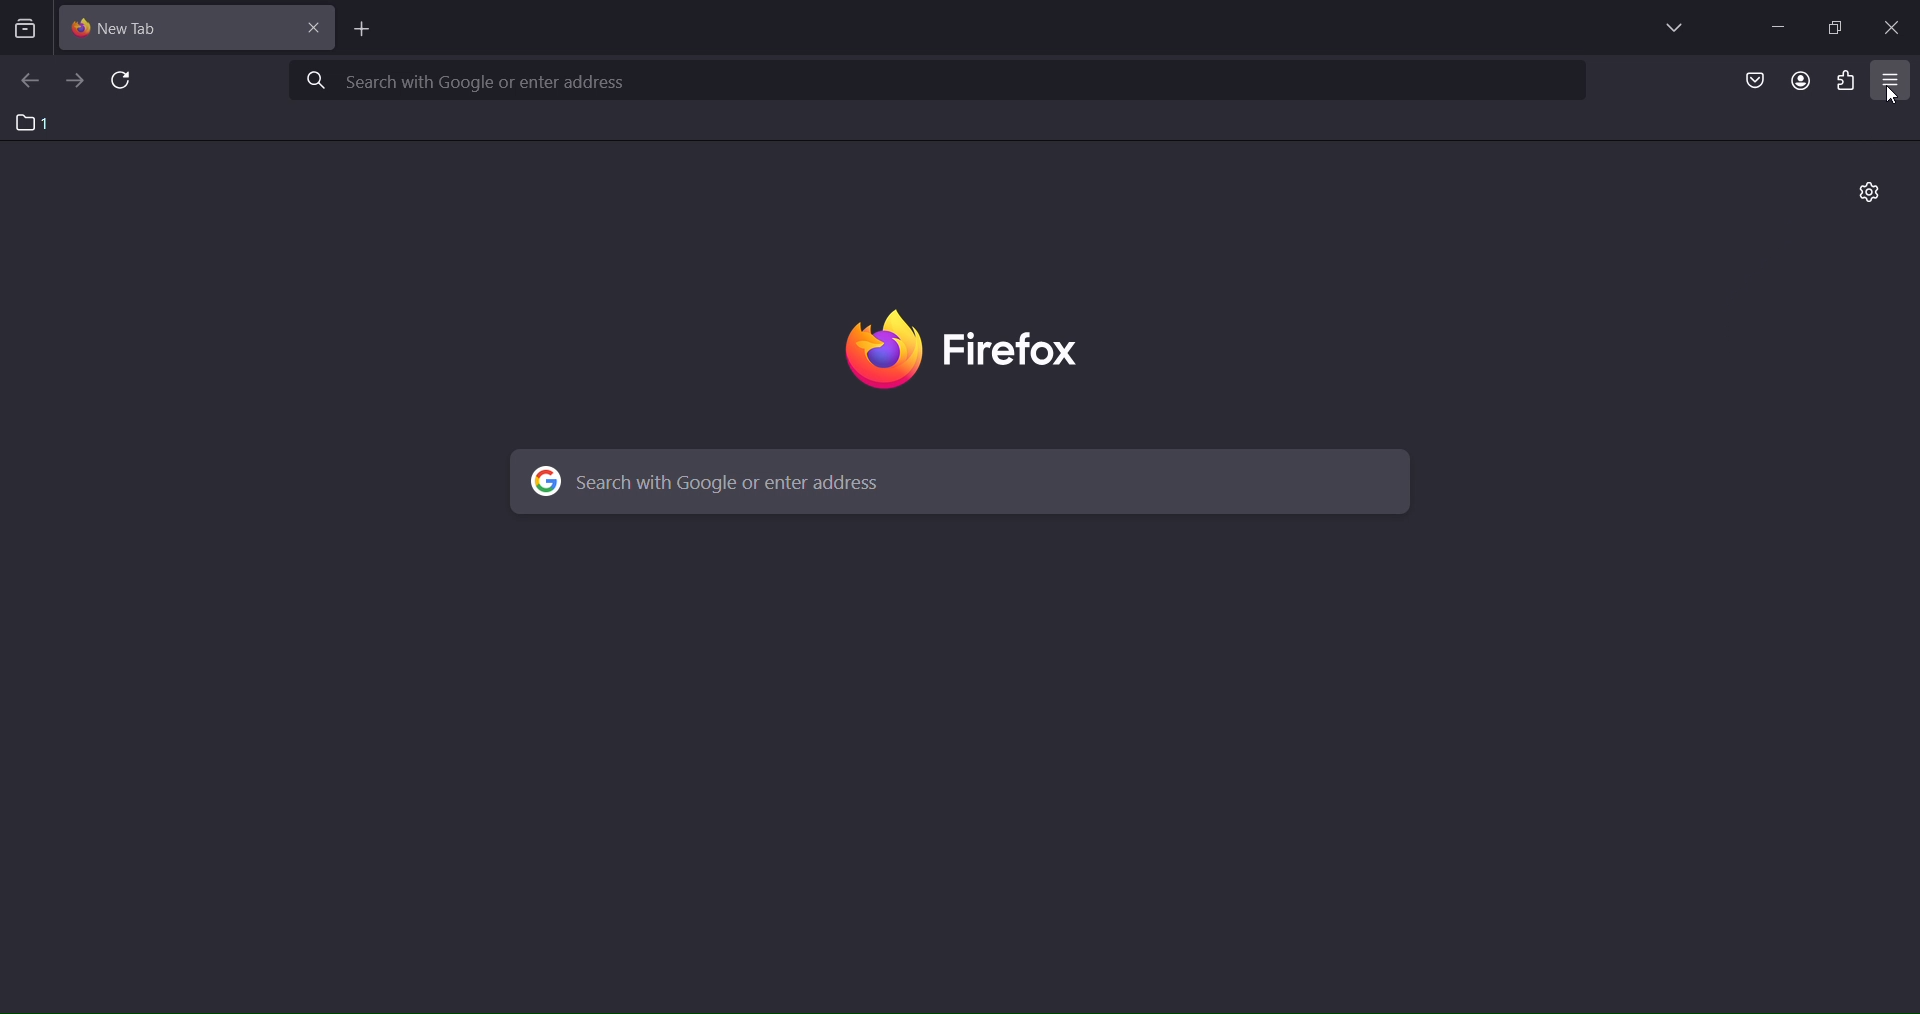  Describe the element at coordinates (1750, 81) in the screenshot. I see `save to pocket` at that location.